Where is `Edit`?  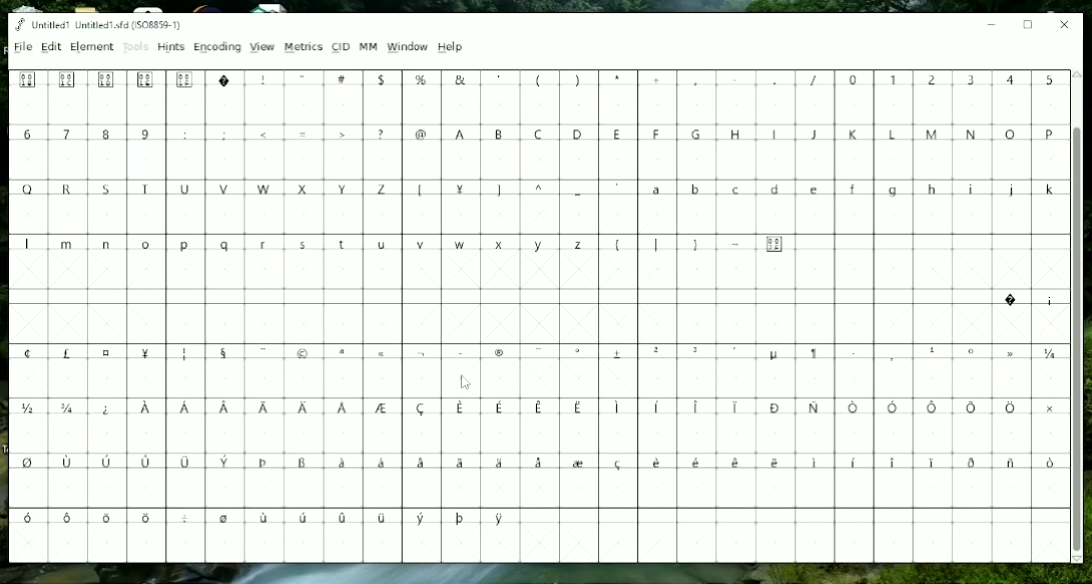 Edit is located at coordinates (51, 47).